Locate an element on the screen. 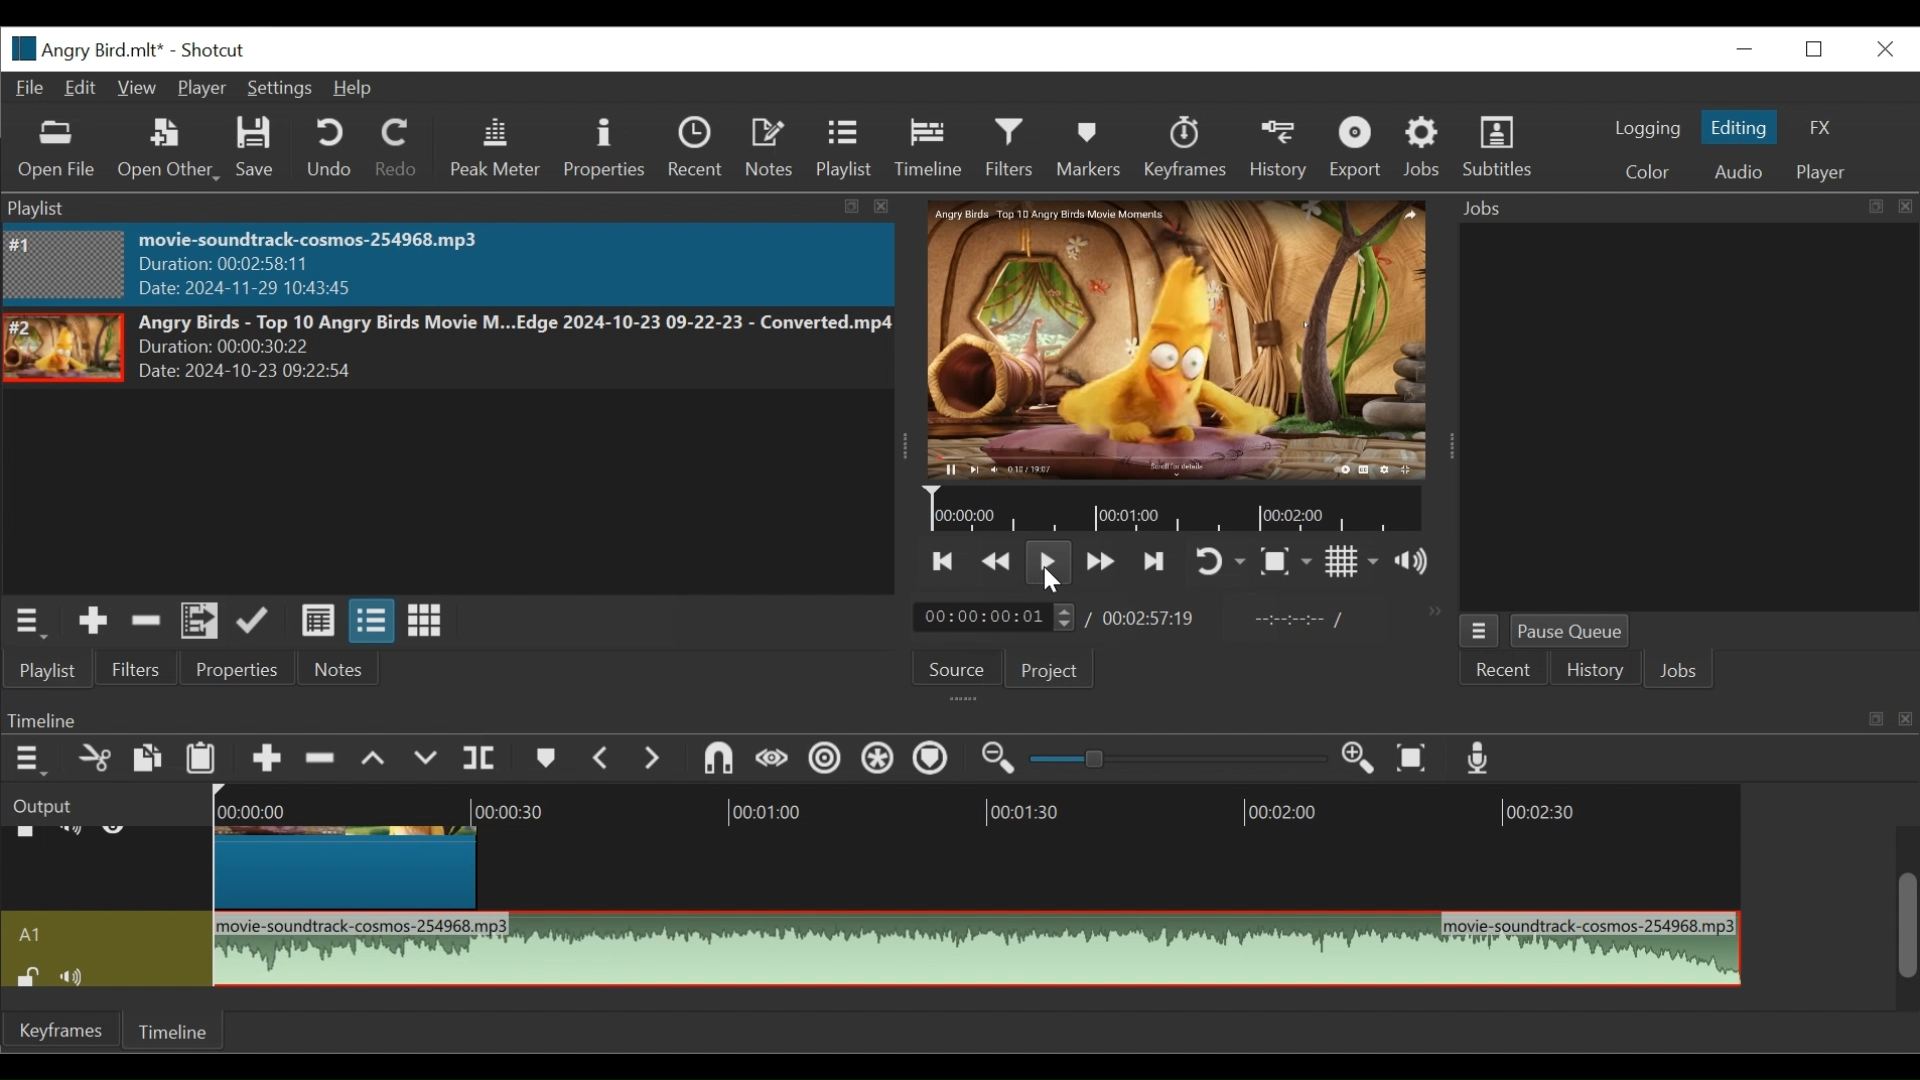 This screenshot has width=1920, height=1080. Toggle display grid on the player is located at coordinates (1353, 563).